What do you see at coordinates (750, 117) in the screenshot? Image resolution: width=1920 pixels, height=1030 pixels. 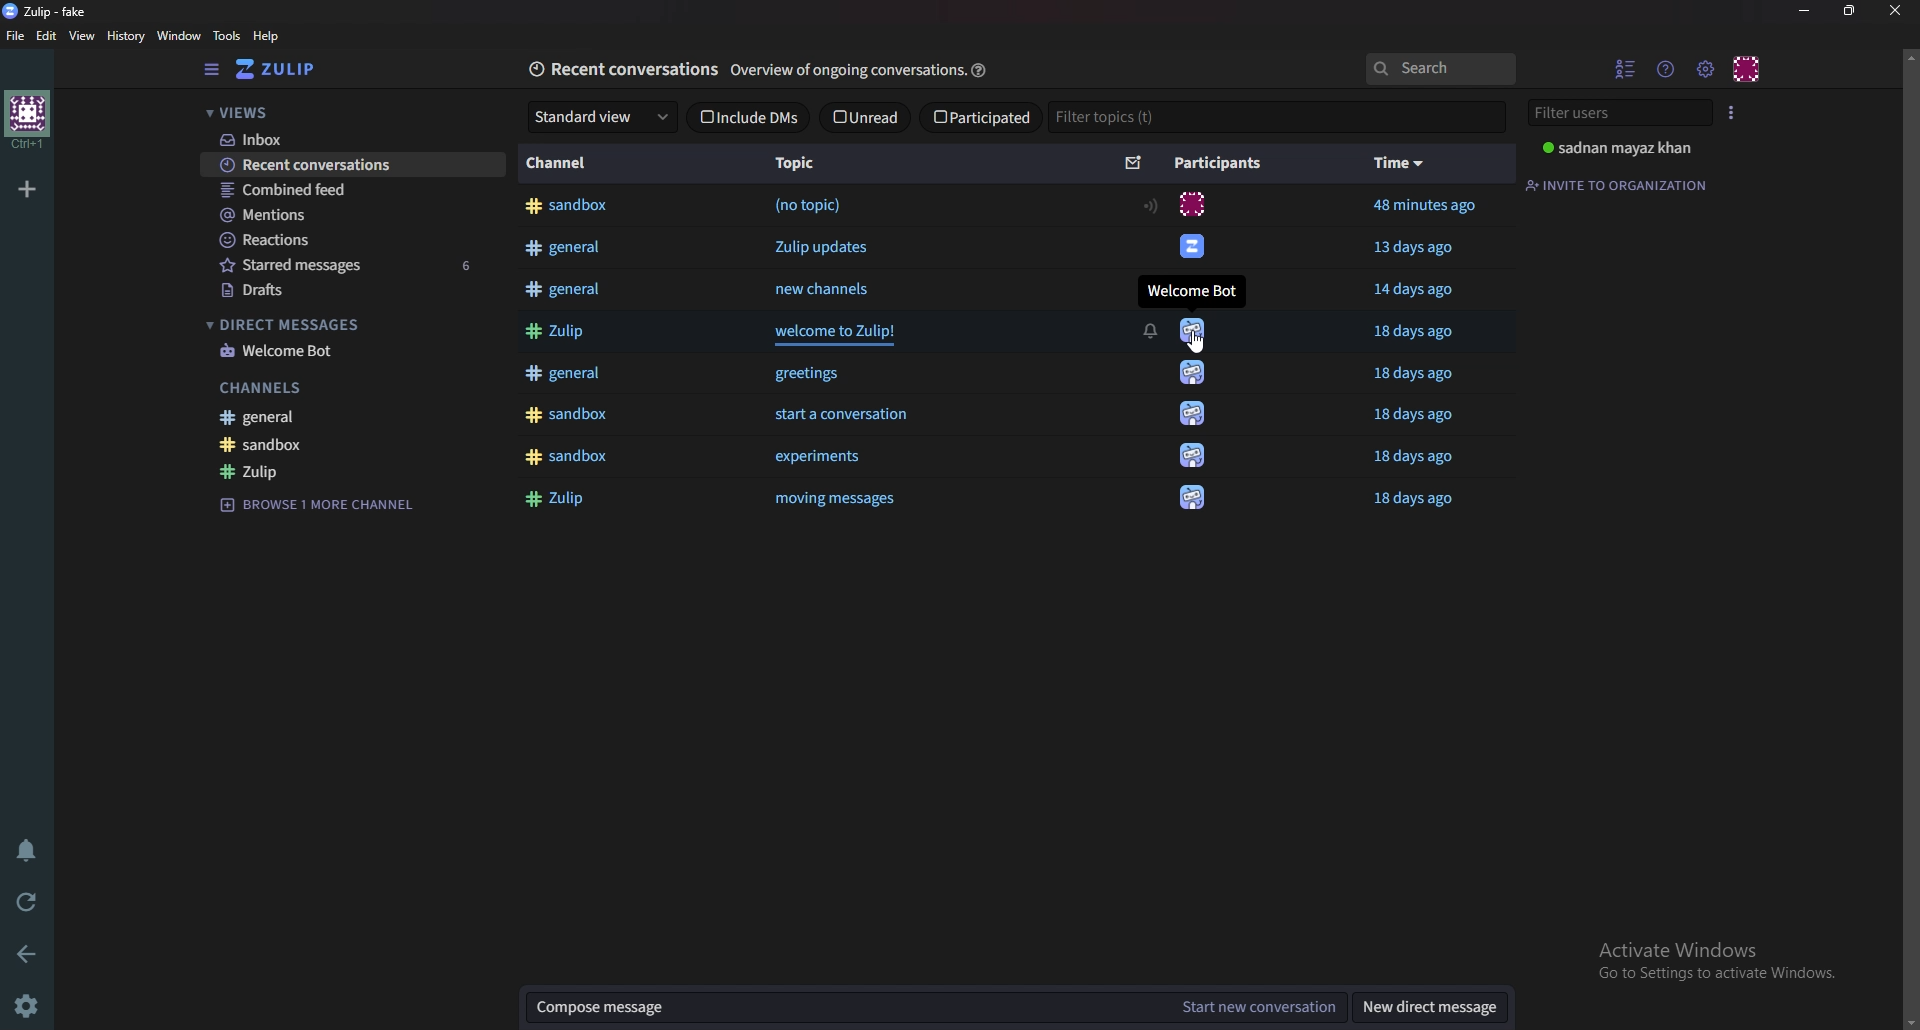 I see `Include dms` at bounding box center [750, 117].